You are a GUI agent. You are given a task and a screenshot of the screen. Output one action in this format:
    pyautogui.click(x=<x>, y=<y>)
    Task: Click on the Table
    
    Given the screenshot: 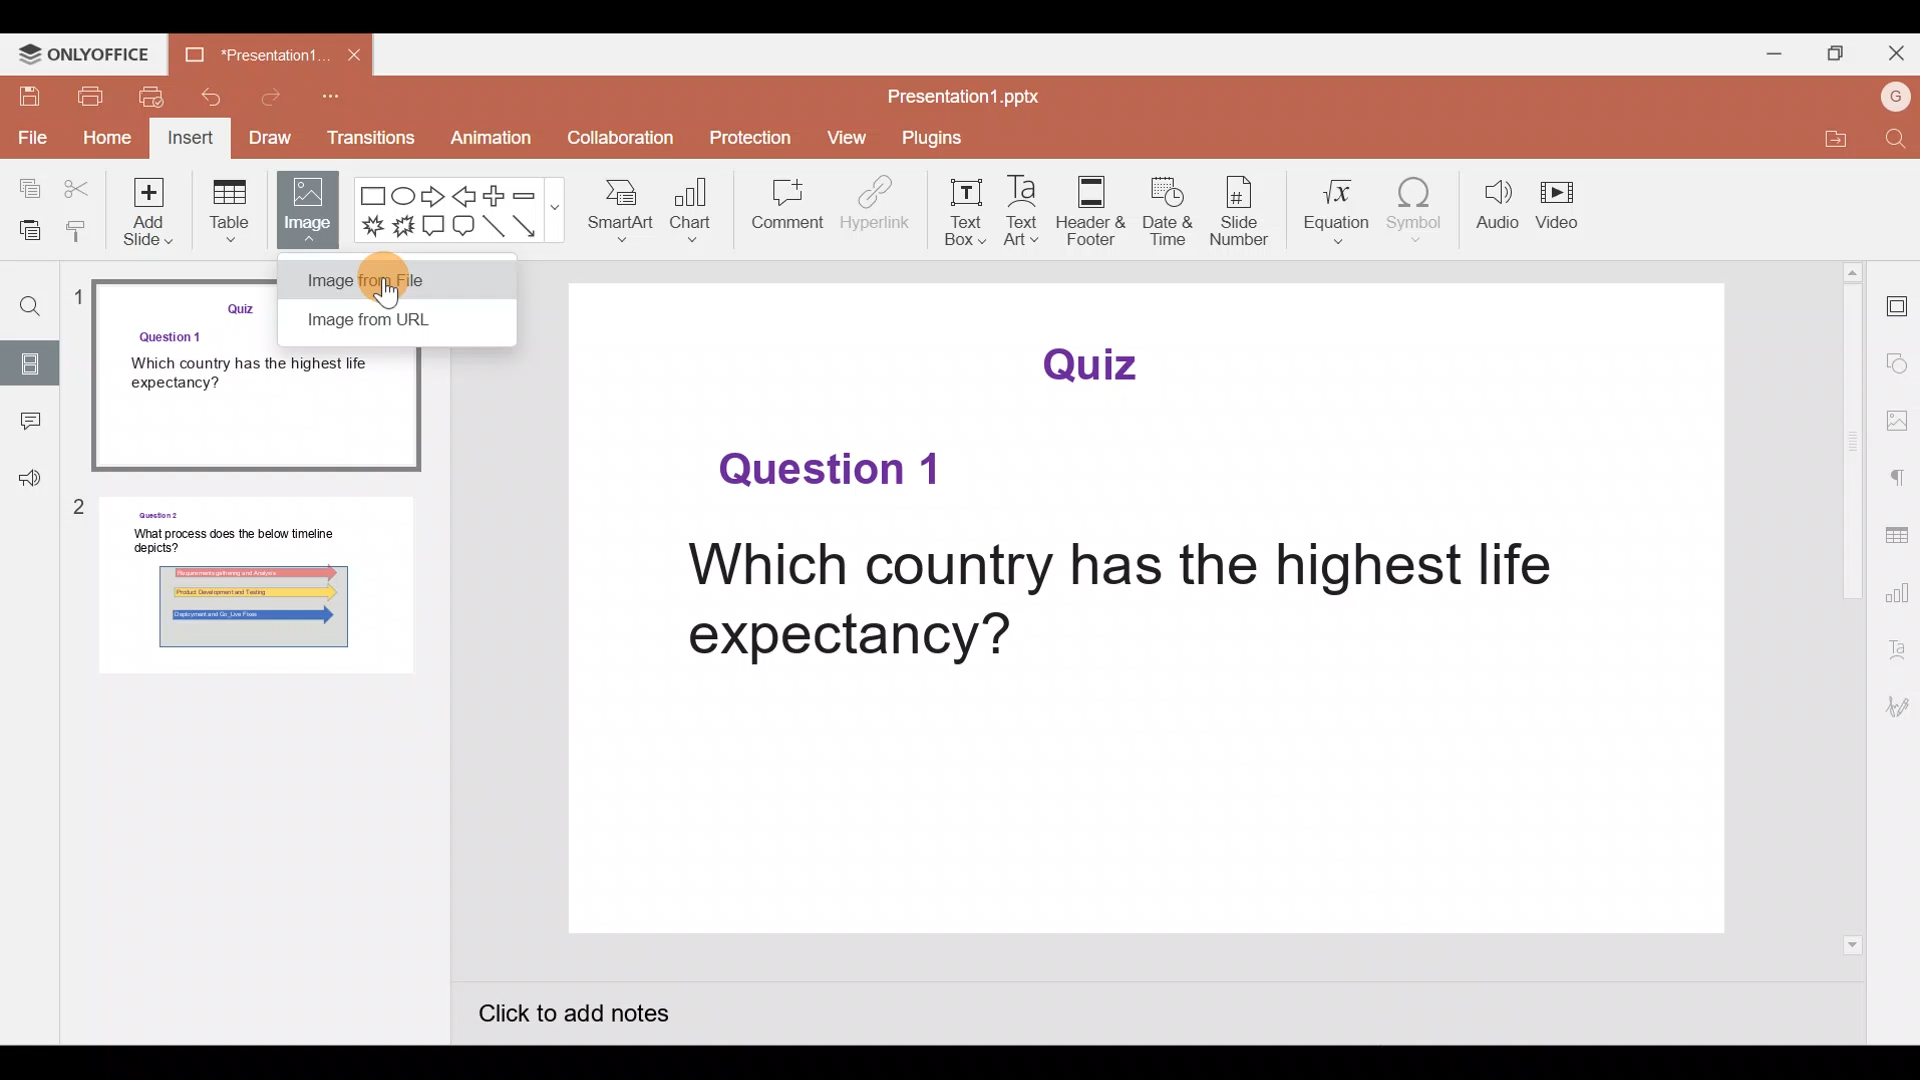 What is the action you would take?
    pyautogui.click(x=229, y=218)
    